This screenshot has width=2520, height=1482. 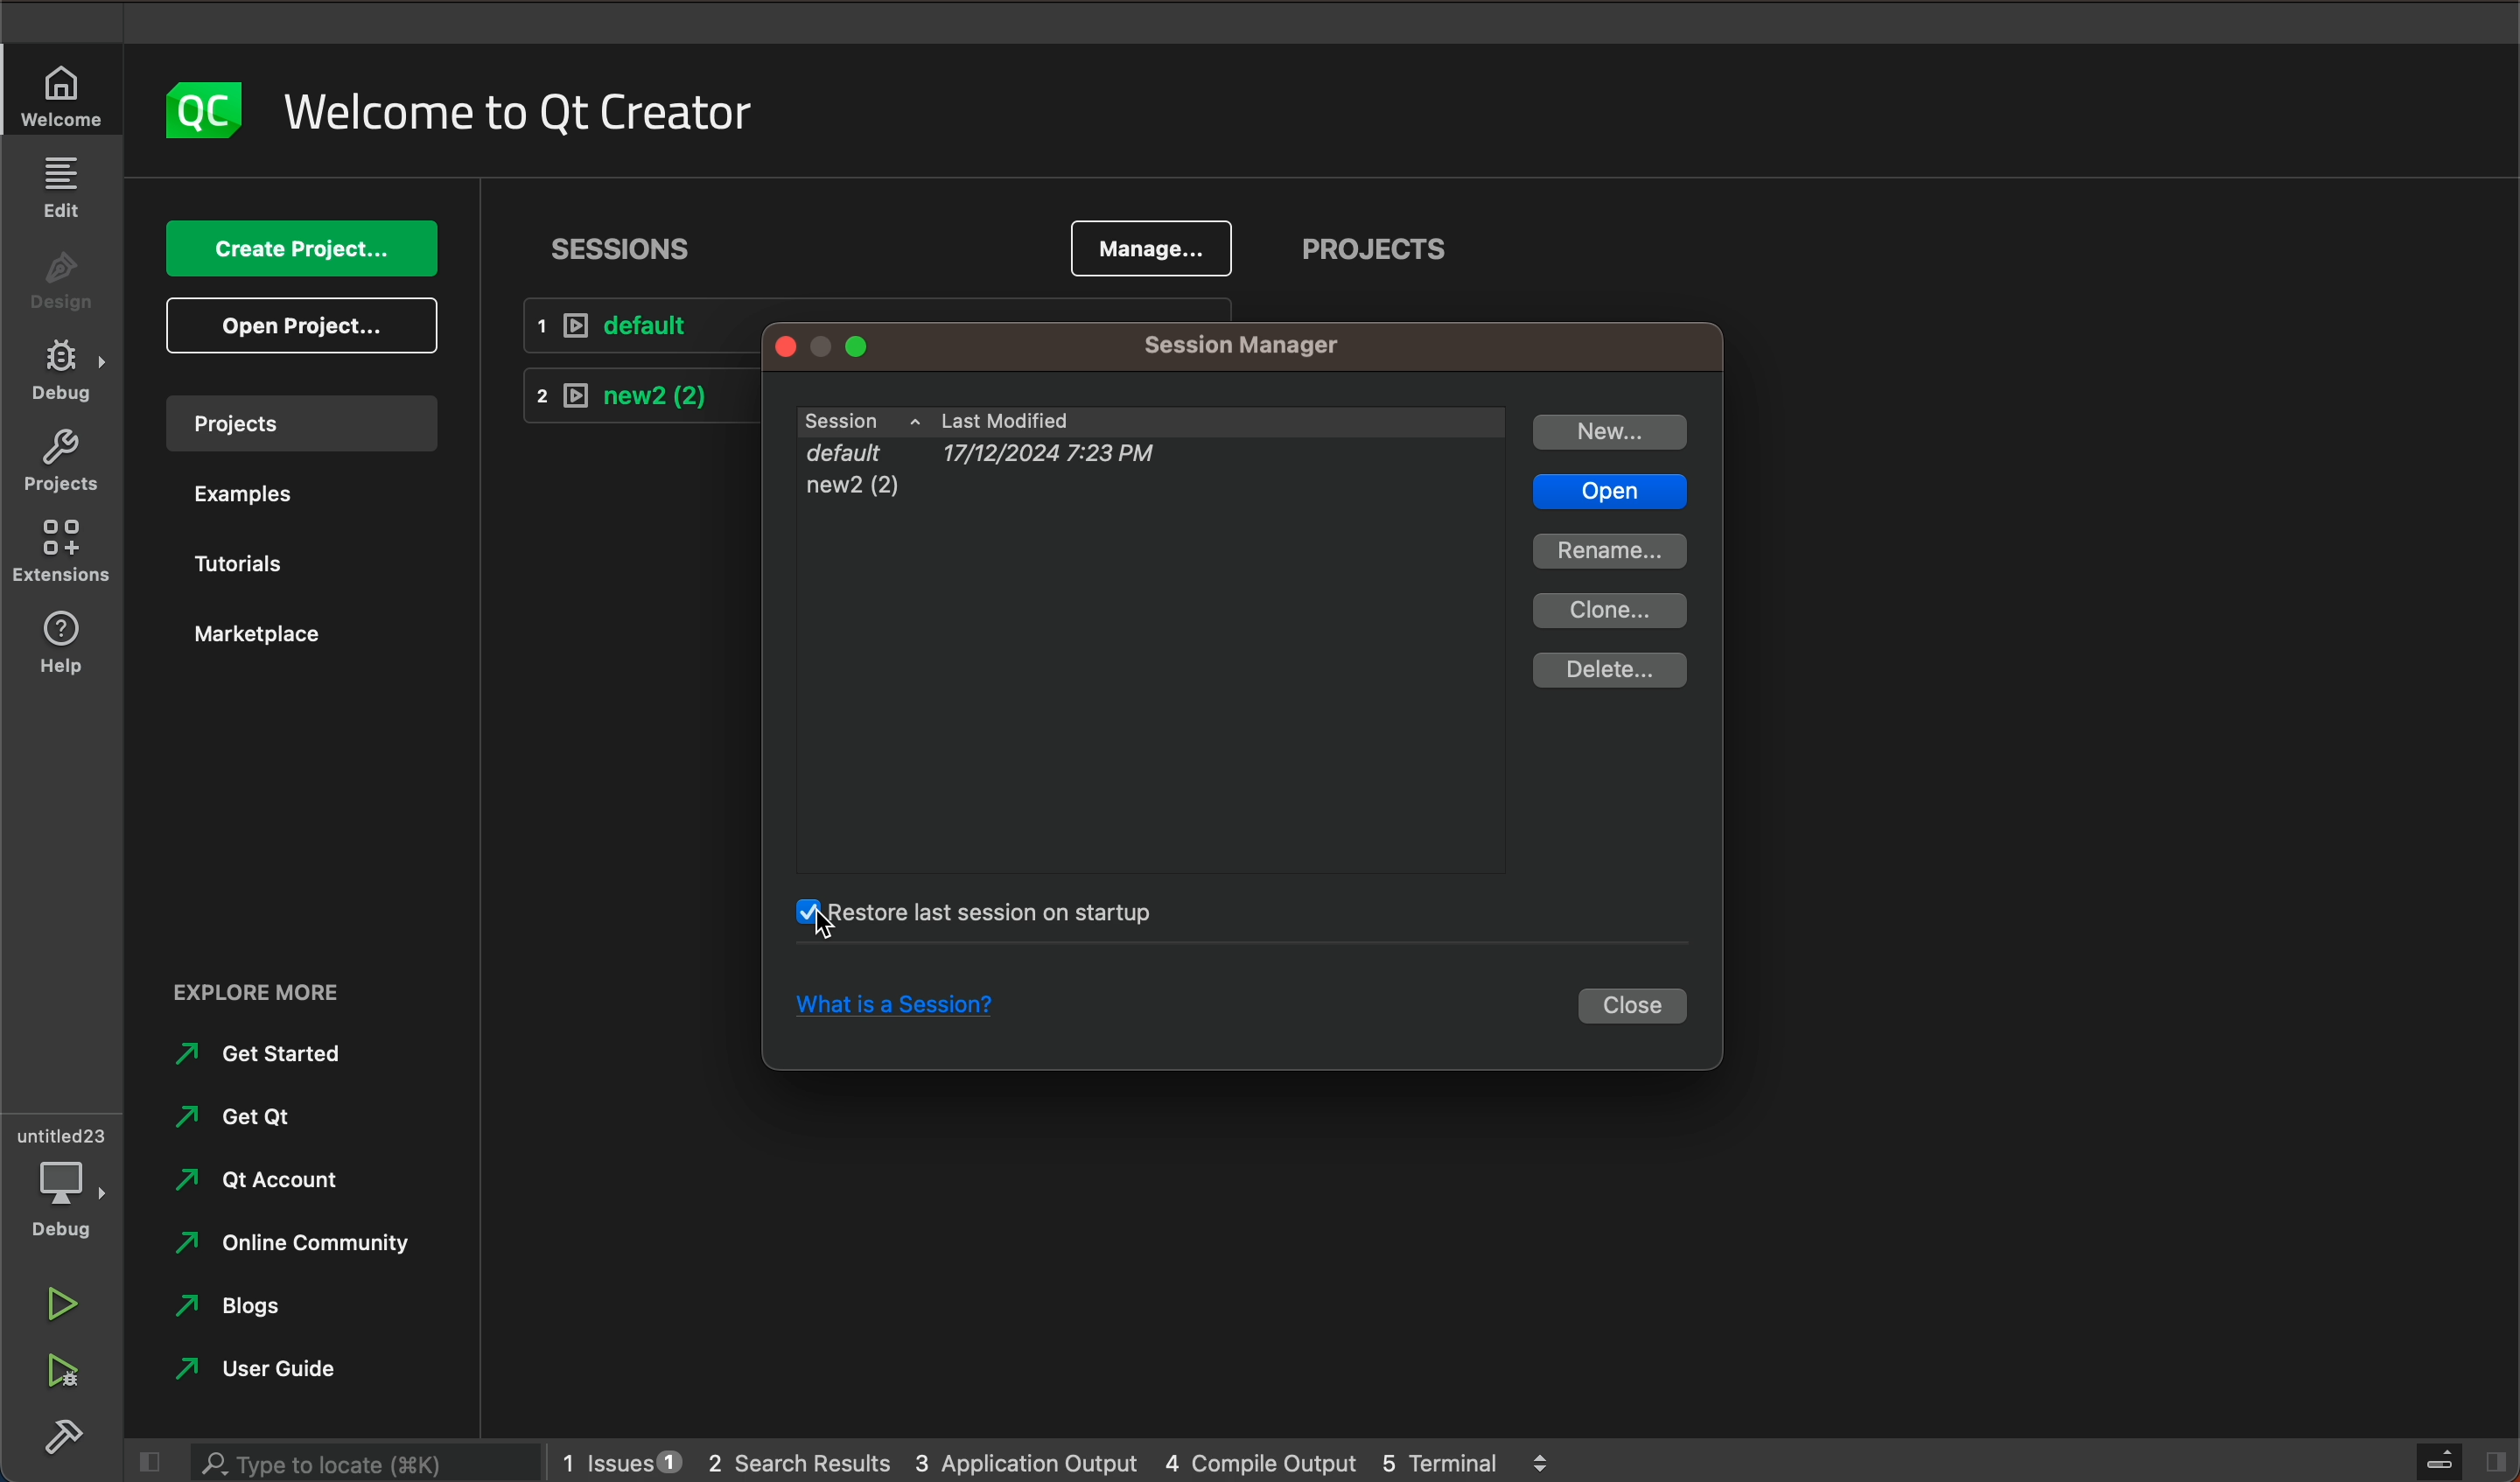 I want to click on projects, so click(x=65, y=461).